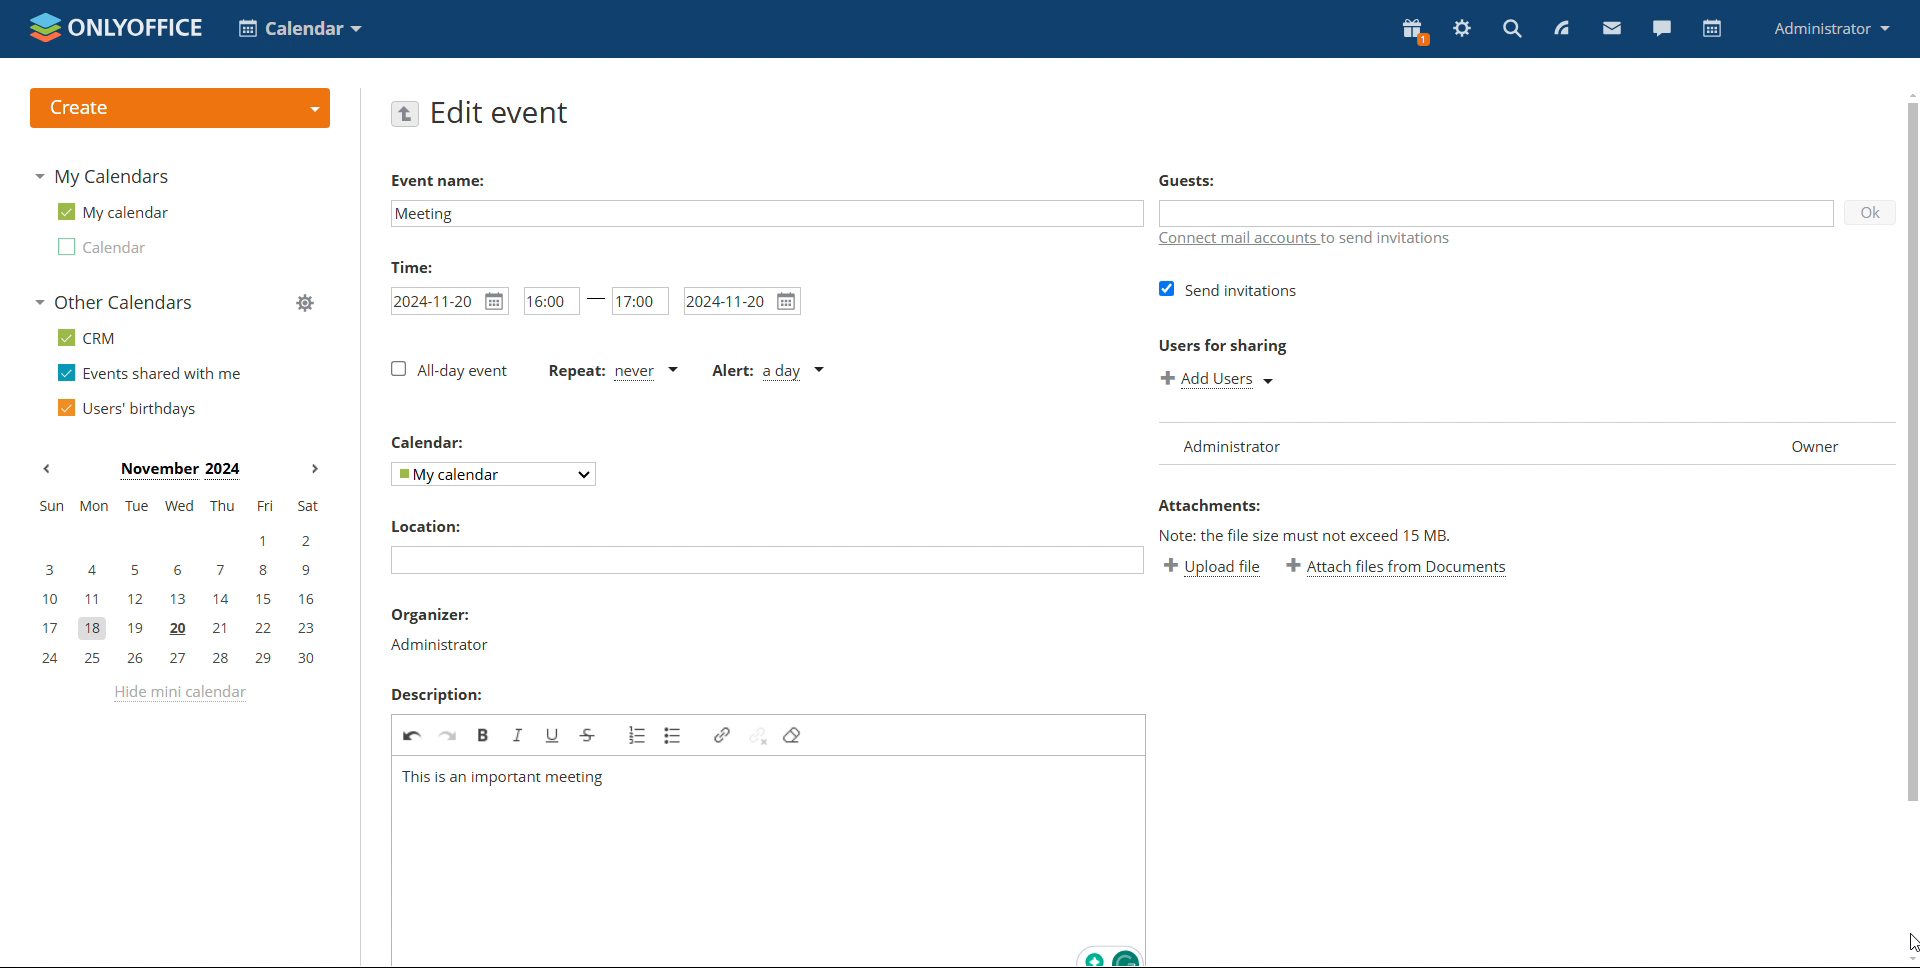  Describe the element at coordinates (494, 475) in the screenshot. I see `select calendar` at that location.